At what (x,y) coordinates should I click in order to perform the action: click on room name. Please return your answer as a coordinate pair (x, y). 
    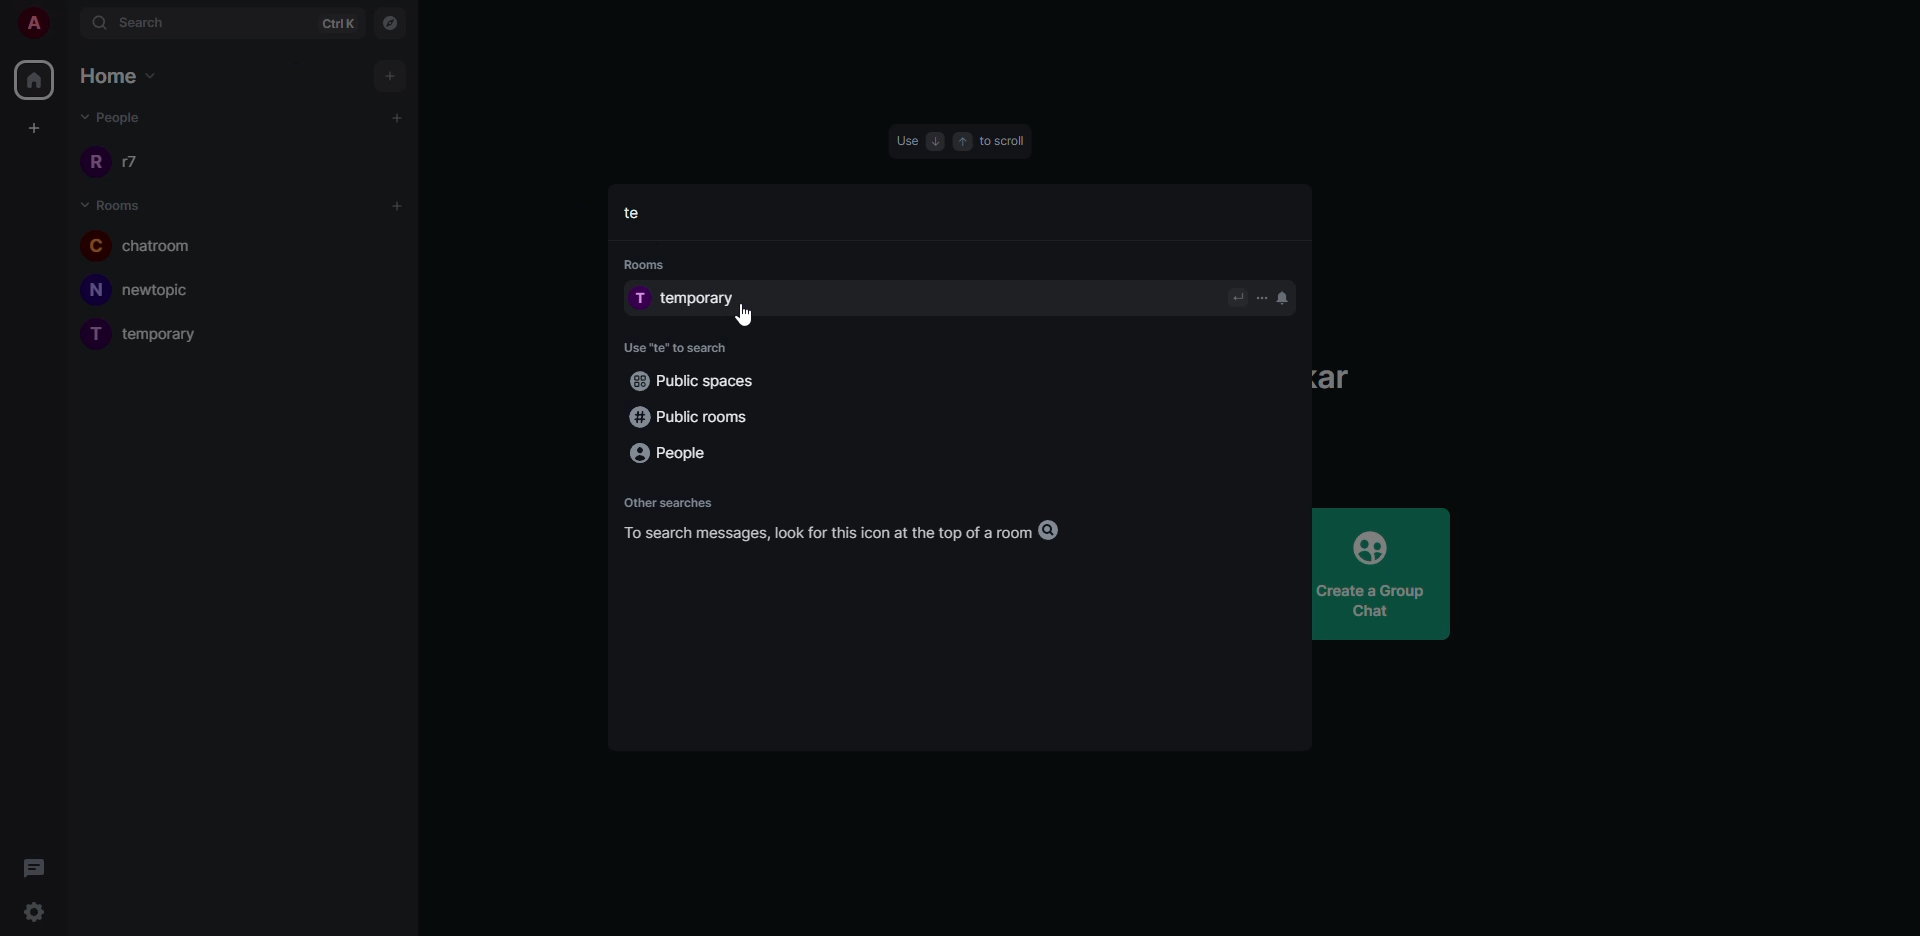
    Looking at the image, I should click on (691, 298).